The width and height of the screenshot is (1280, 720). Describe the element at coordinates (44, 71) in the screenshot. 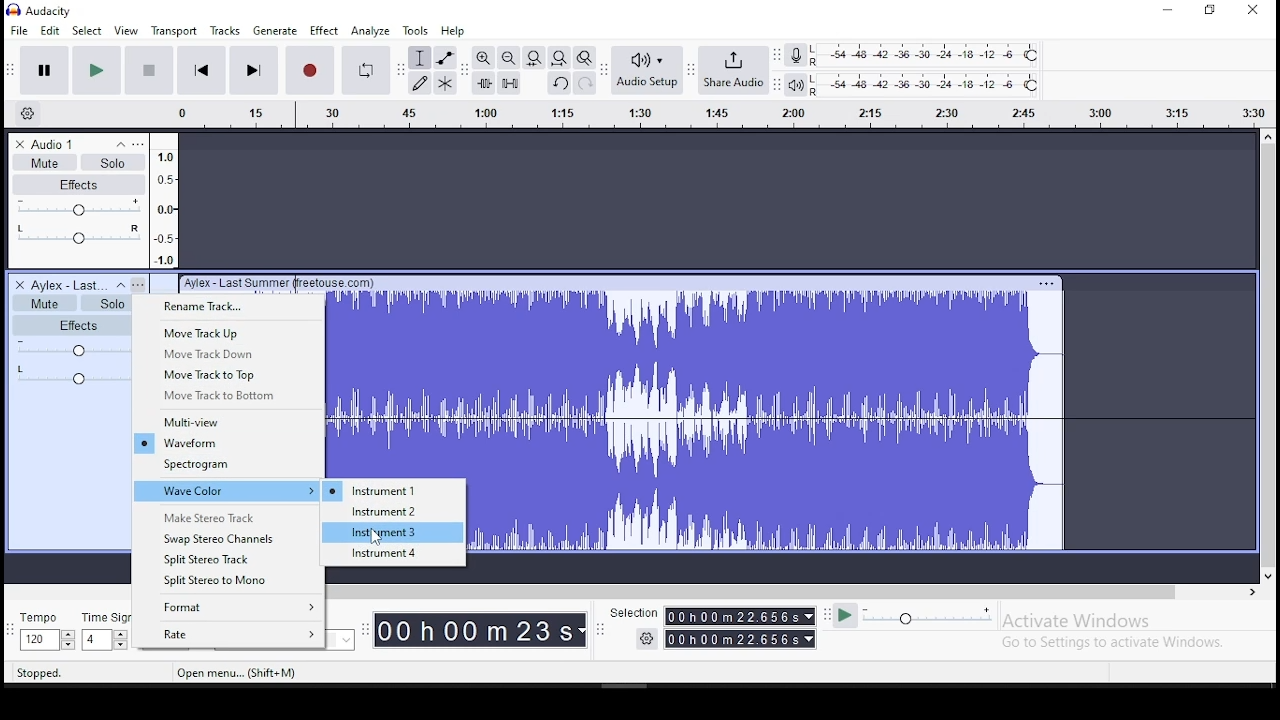

I see `pause` at that location.